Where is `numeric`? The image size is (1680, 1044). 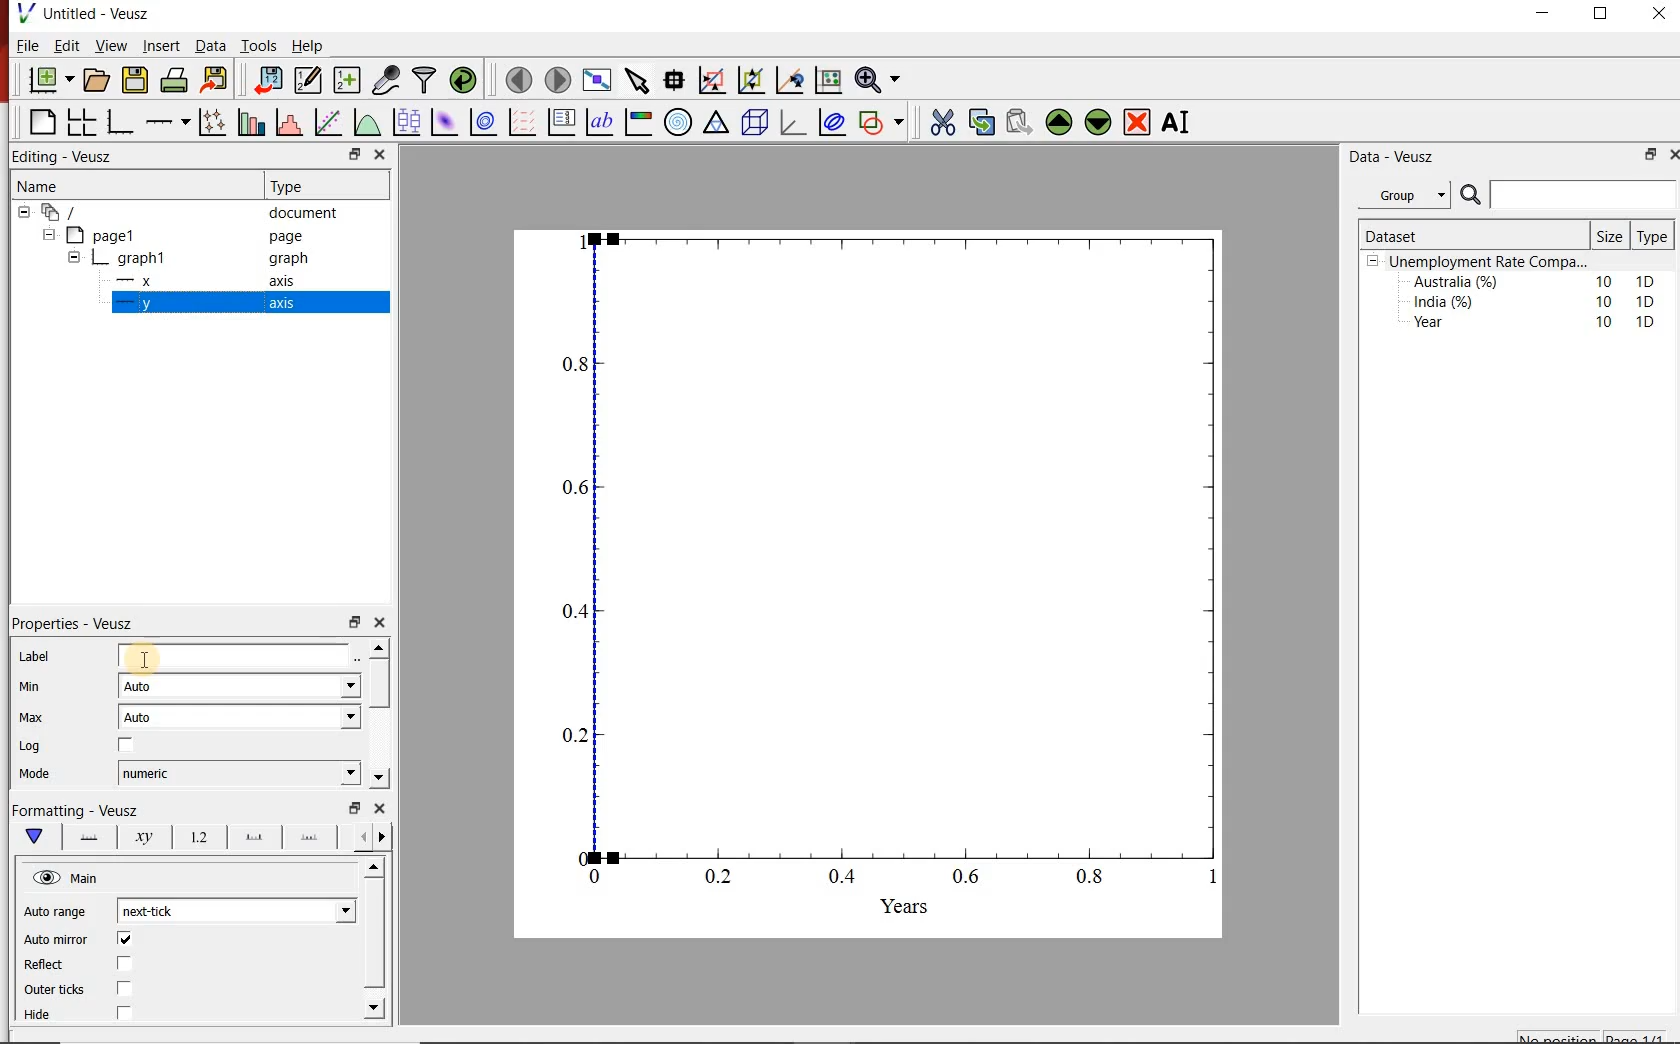 numeric is located at coordinates (240, 773).